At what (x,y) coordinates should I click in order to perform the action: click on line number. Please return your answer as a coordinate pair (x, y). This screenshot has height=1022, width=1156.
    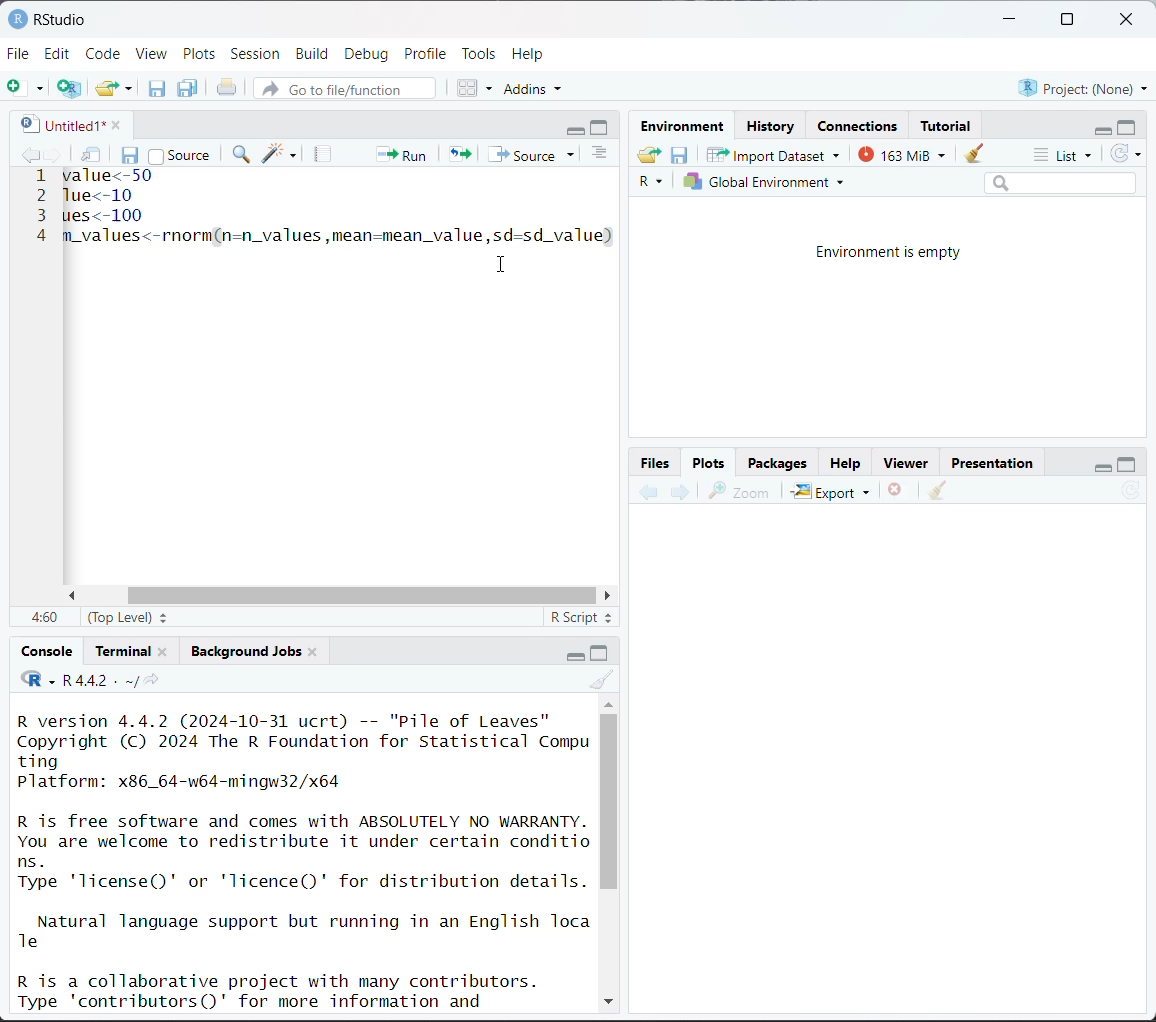
    Looking at the image, I should click on (41, 205).